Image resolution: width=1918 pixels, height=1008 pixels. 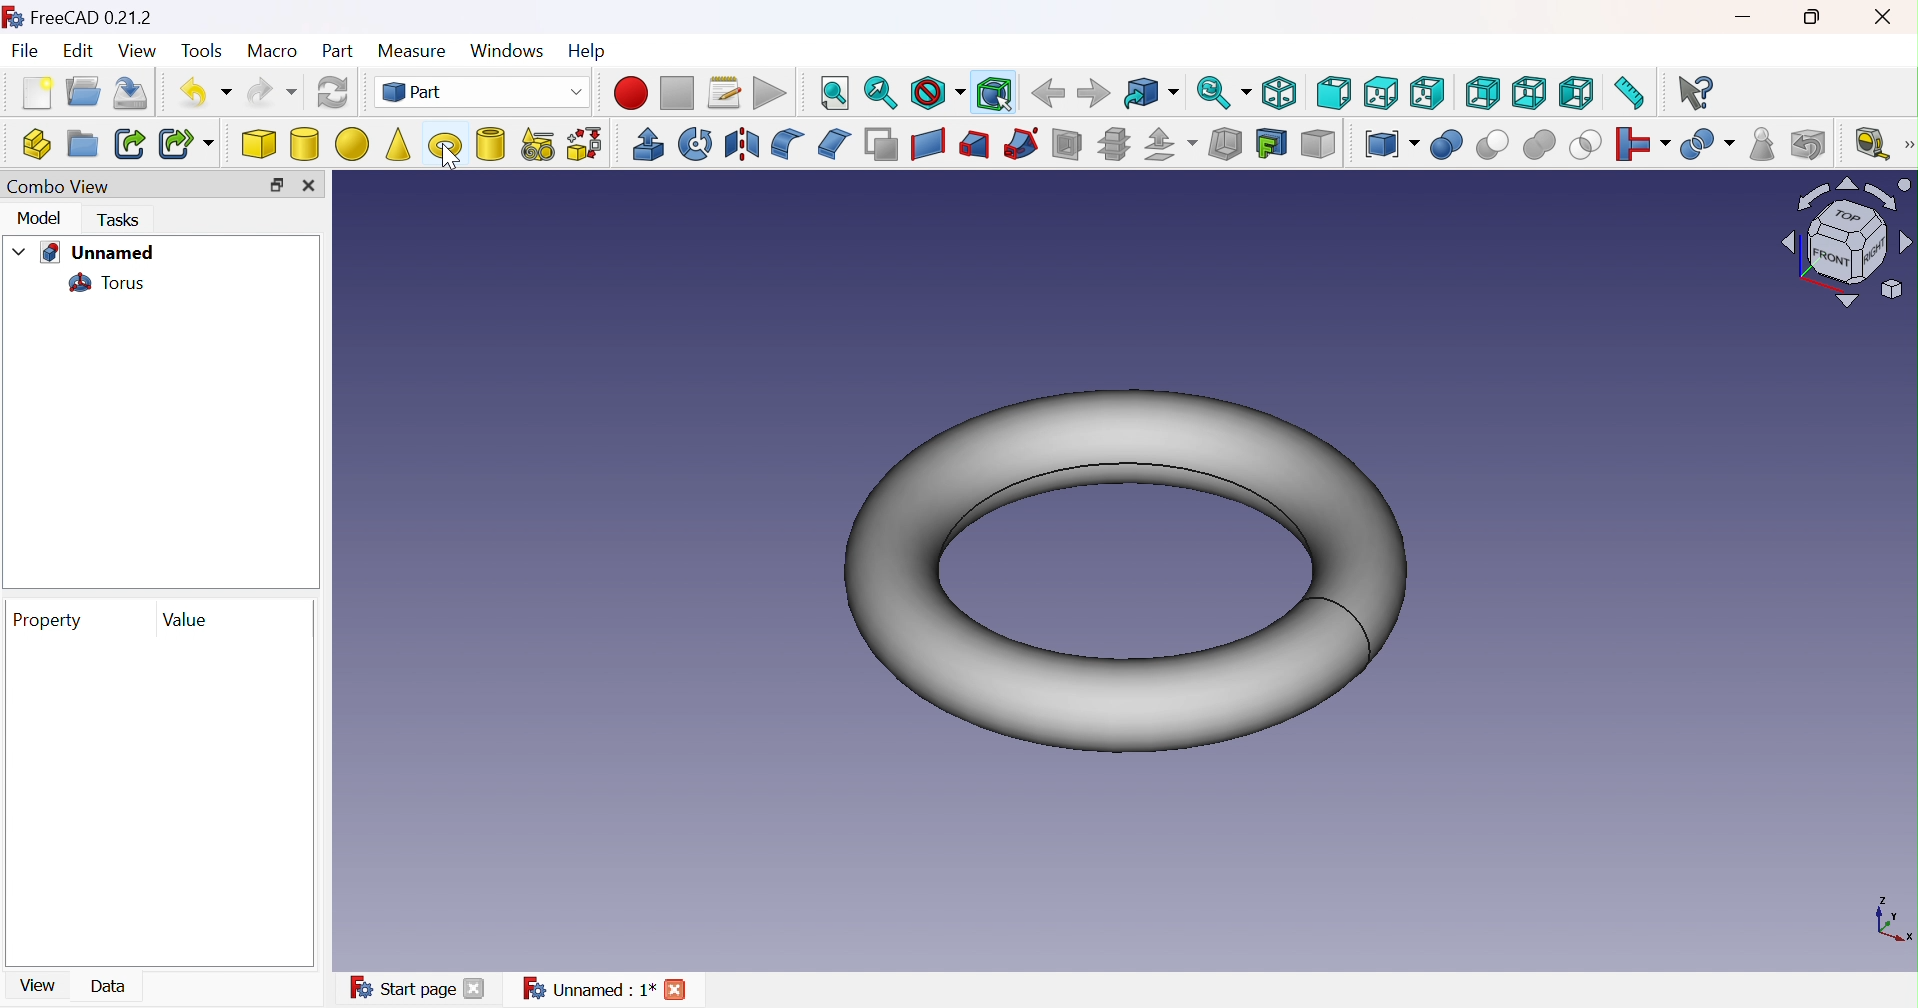 What do you see at coordinates (272, 51) in the screenshot?
I see `Macro` at bounding box center [272, 51].